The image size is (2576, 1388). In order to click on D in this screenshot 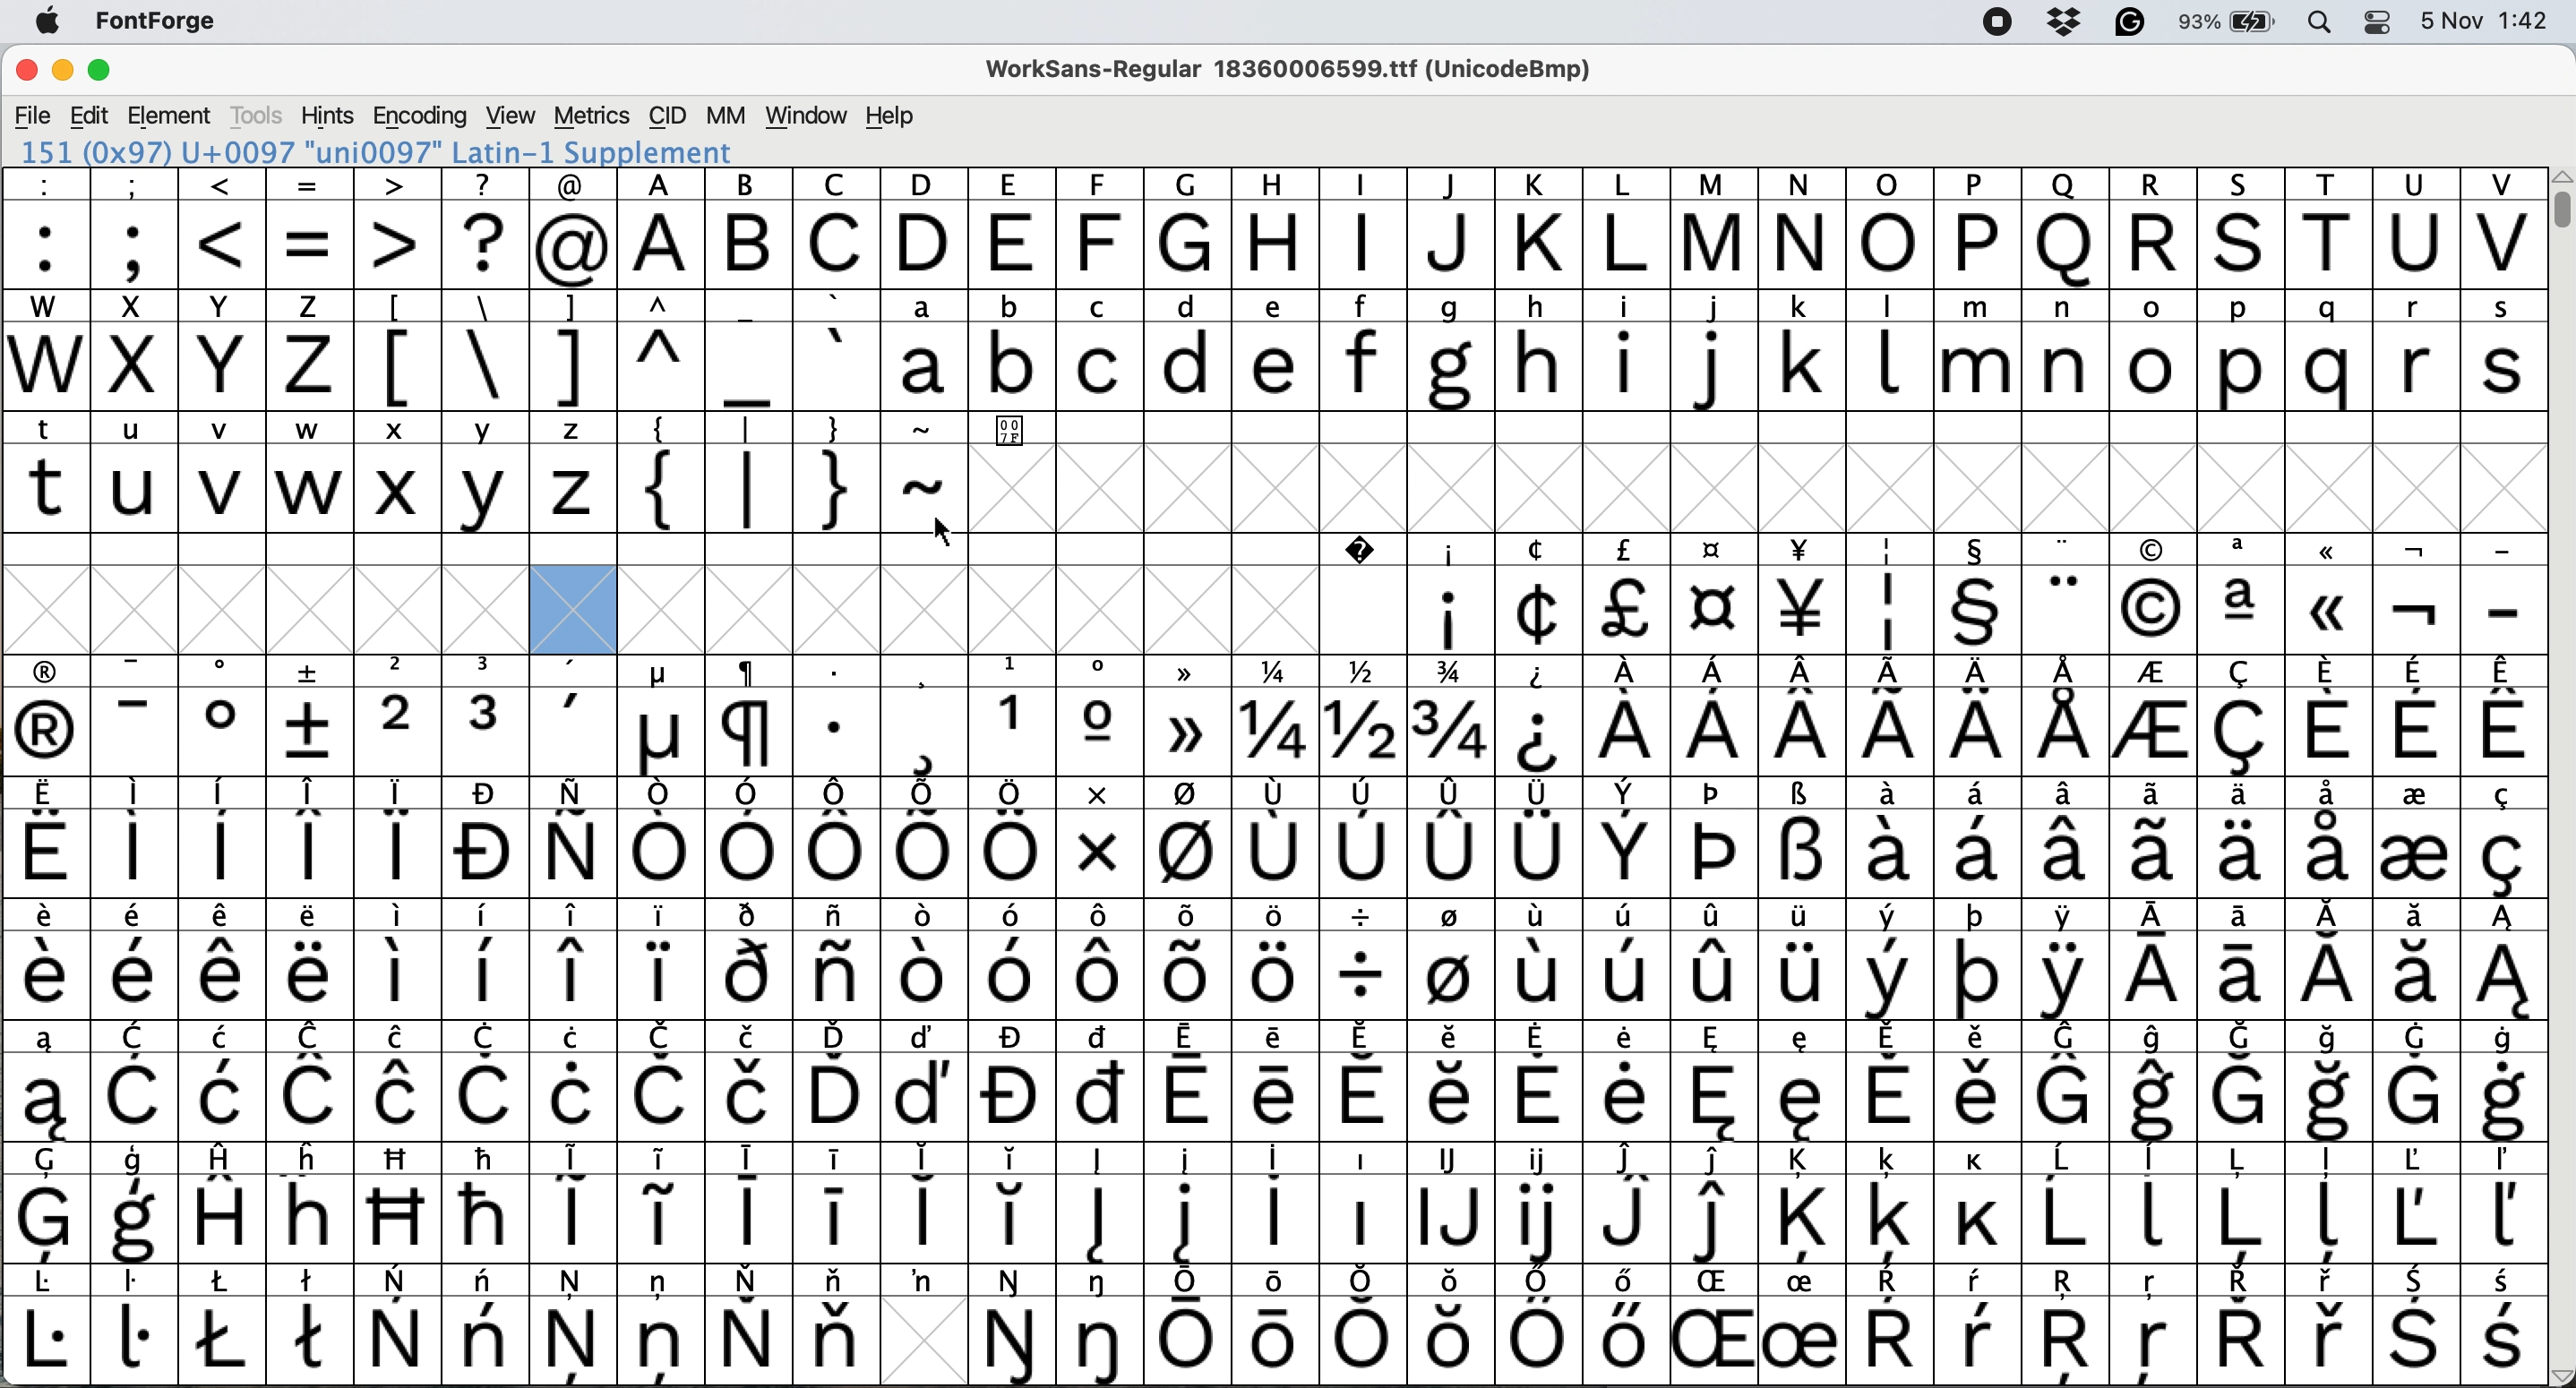, I will do `click(925, 228)`.